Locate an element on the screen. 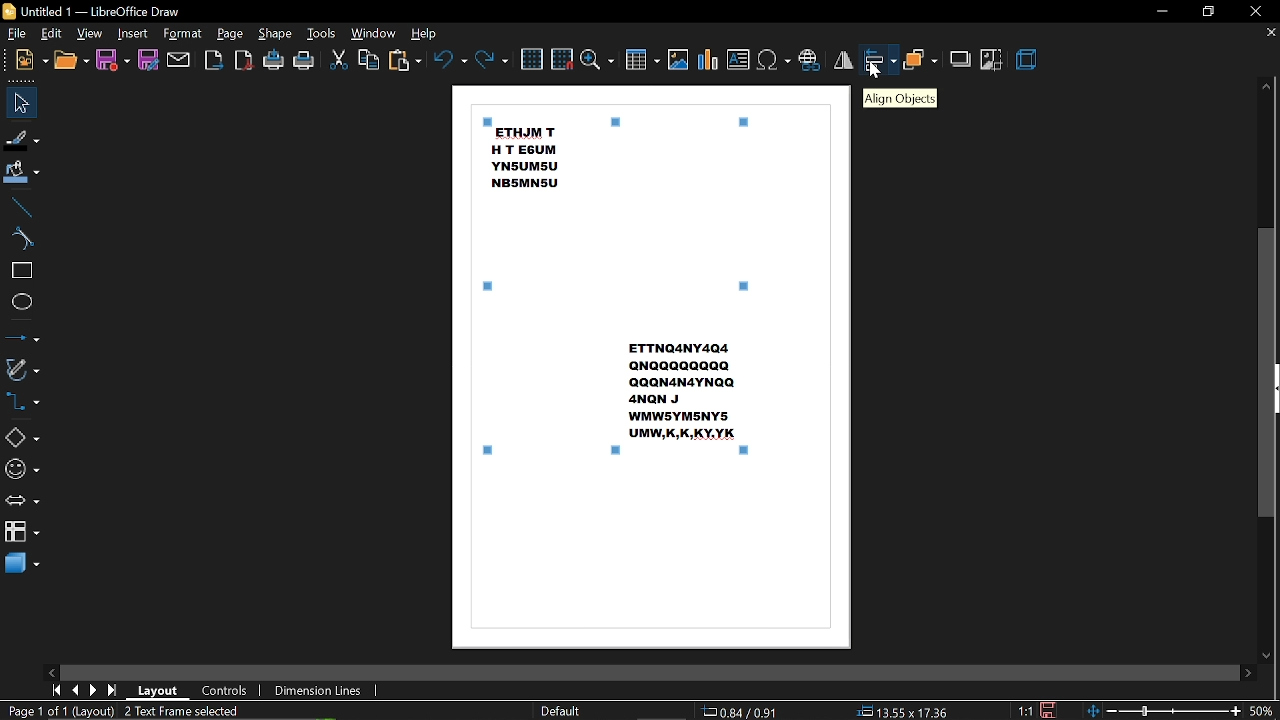  new is located at coordinates (32, 61).